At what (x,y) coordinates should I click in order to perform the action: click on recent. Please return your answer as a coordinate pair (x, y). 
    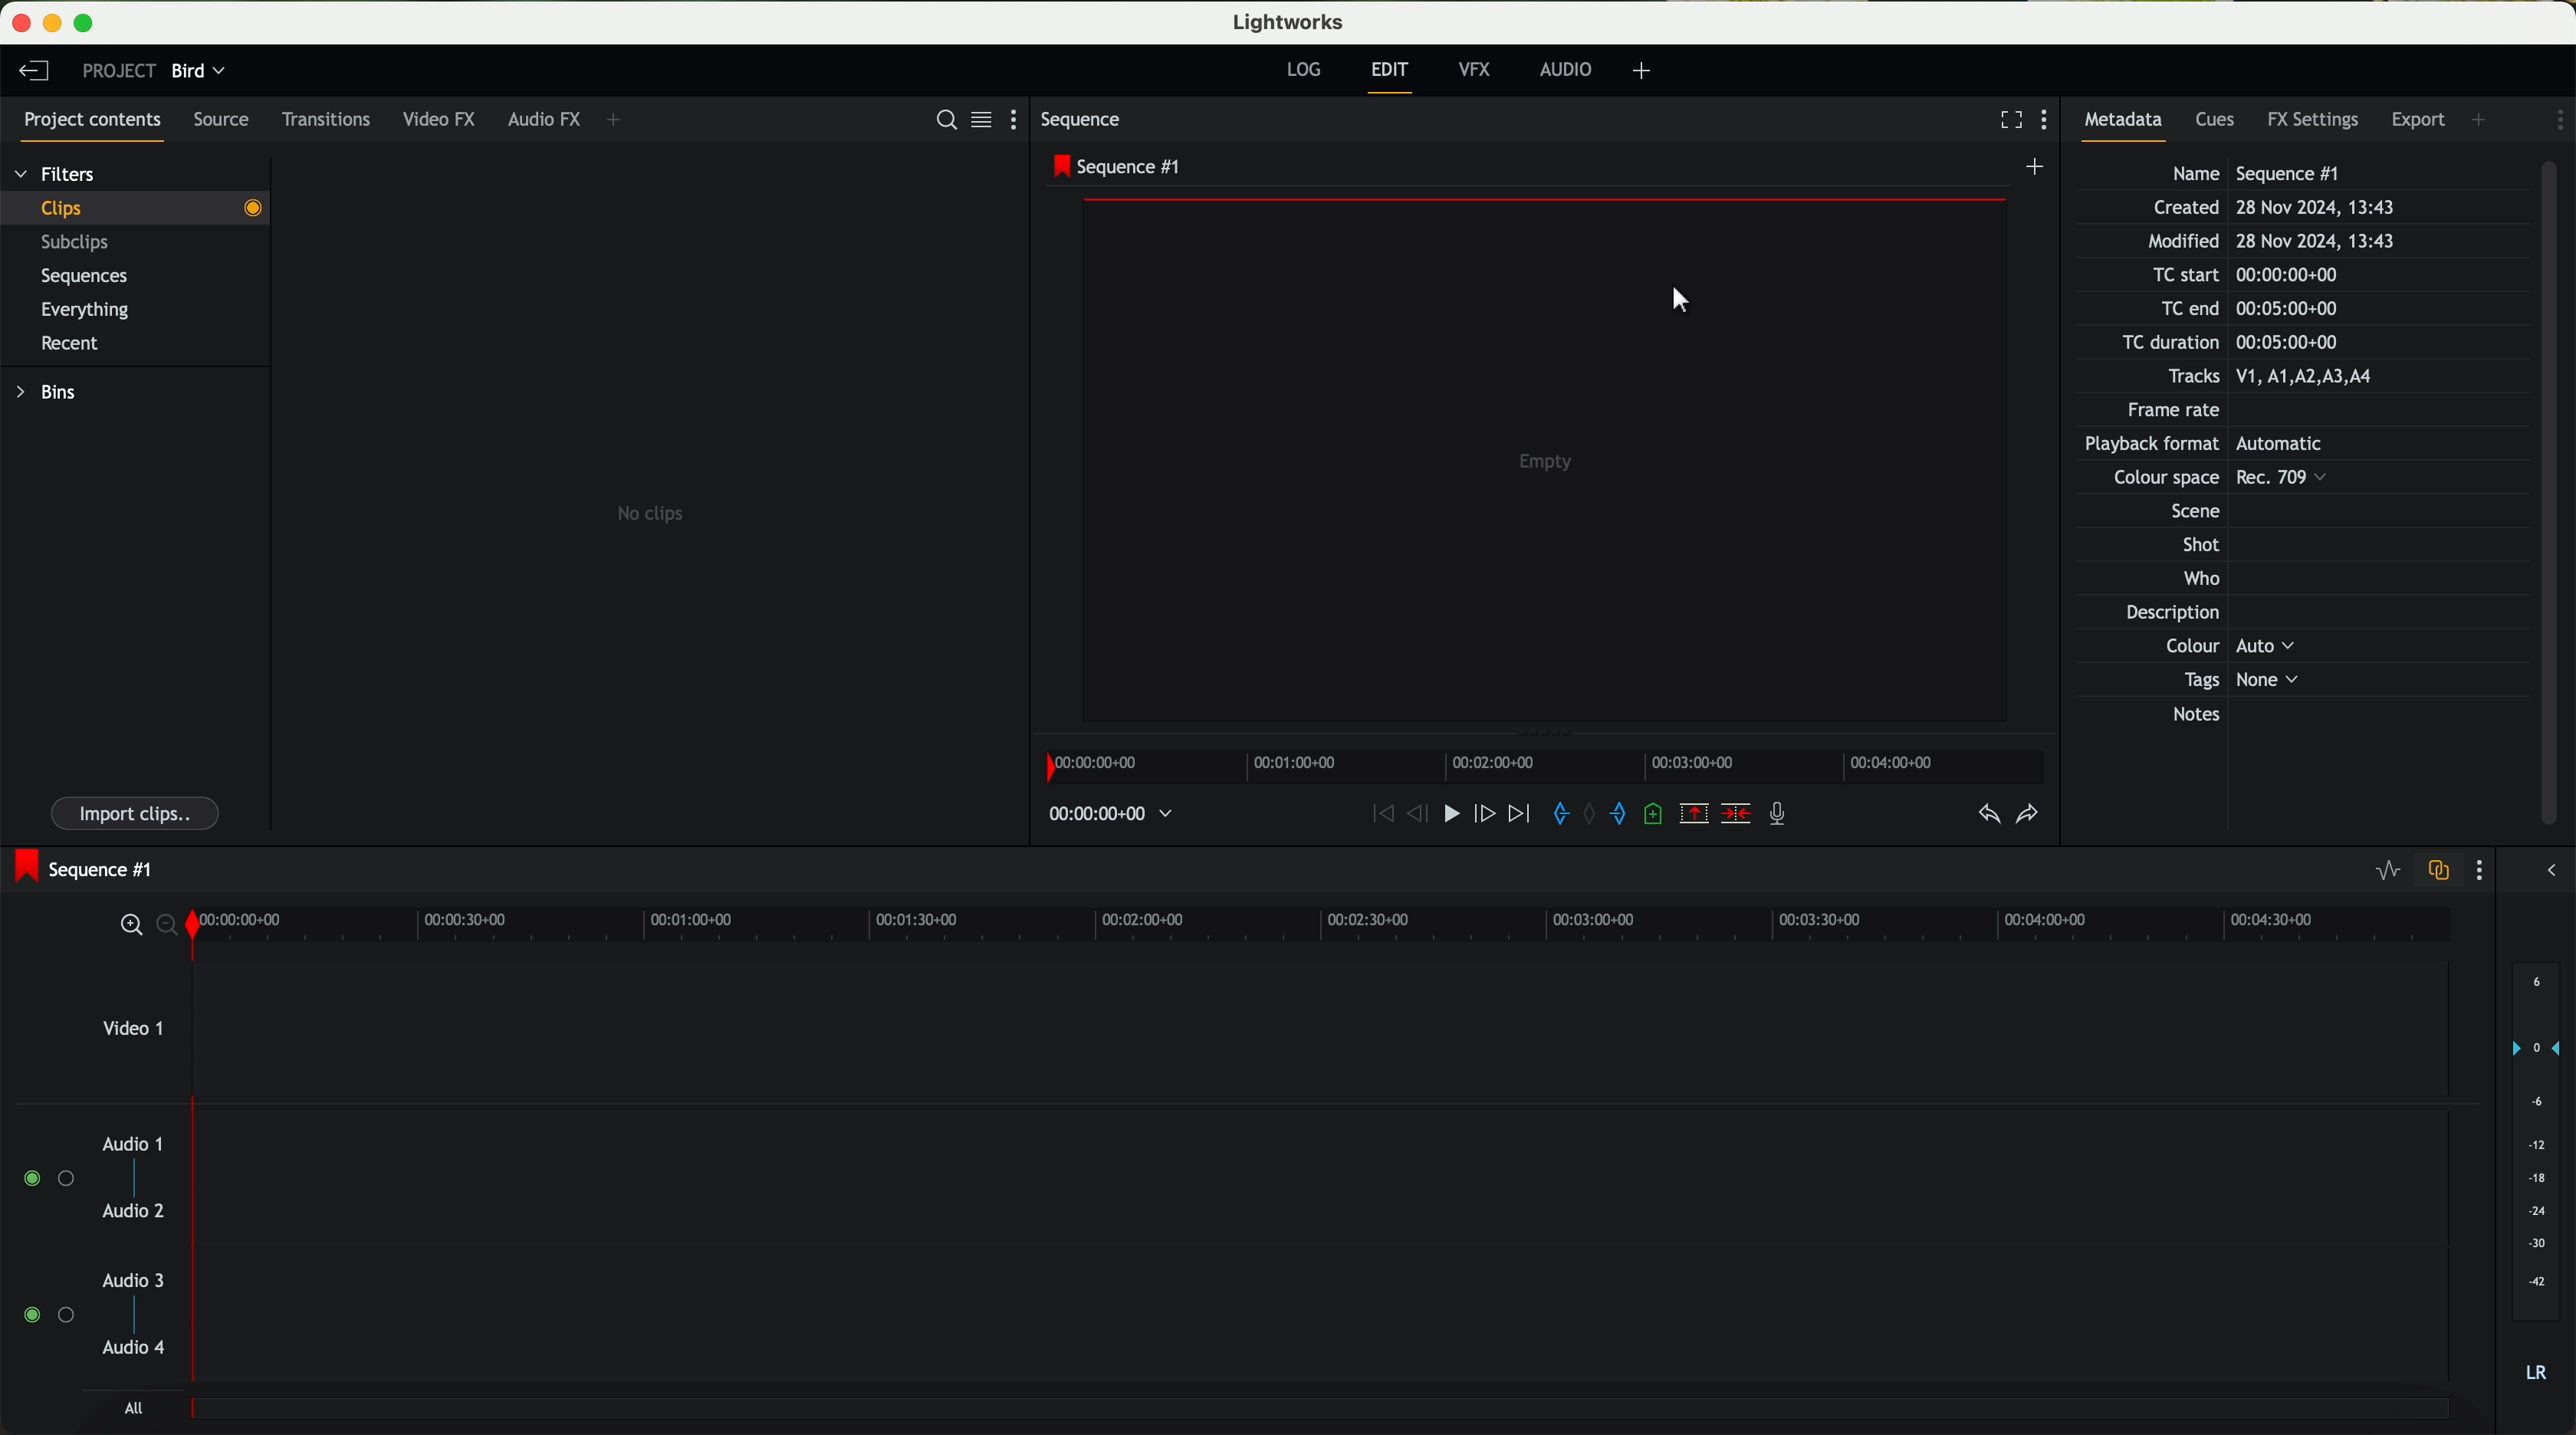
    Looking at the image, I should click on (74, 345).